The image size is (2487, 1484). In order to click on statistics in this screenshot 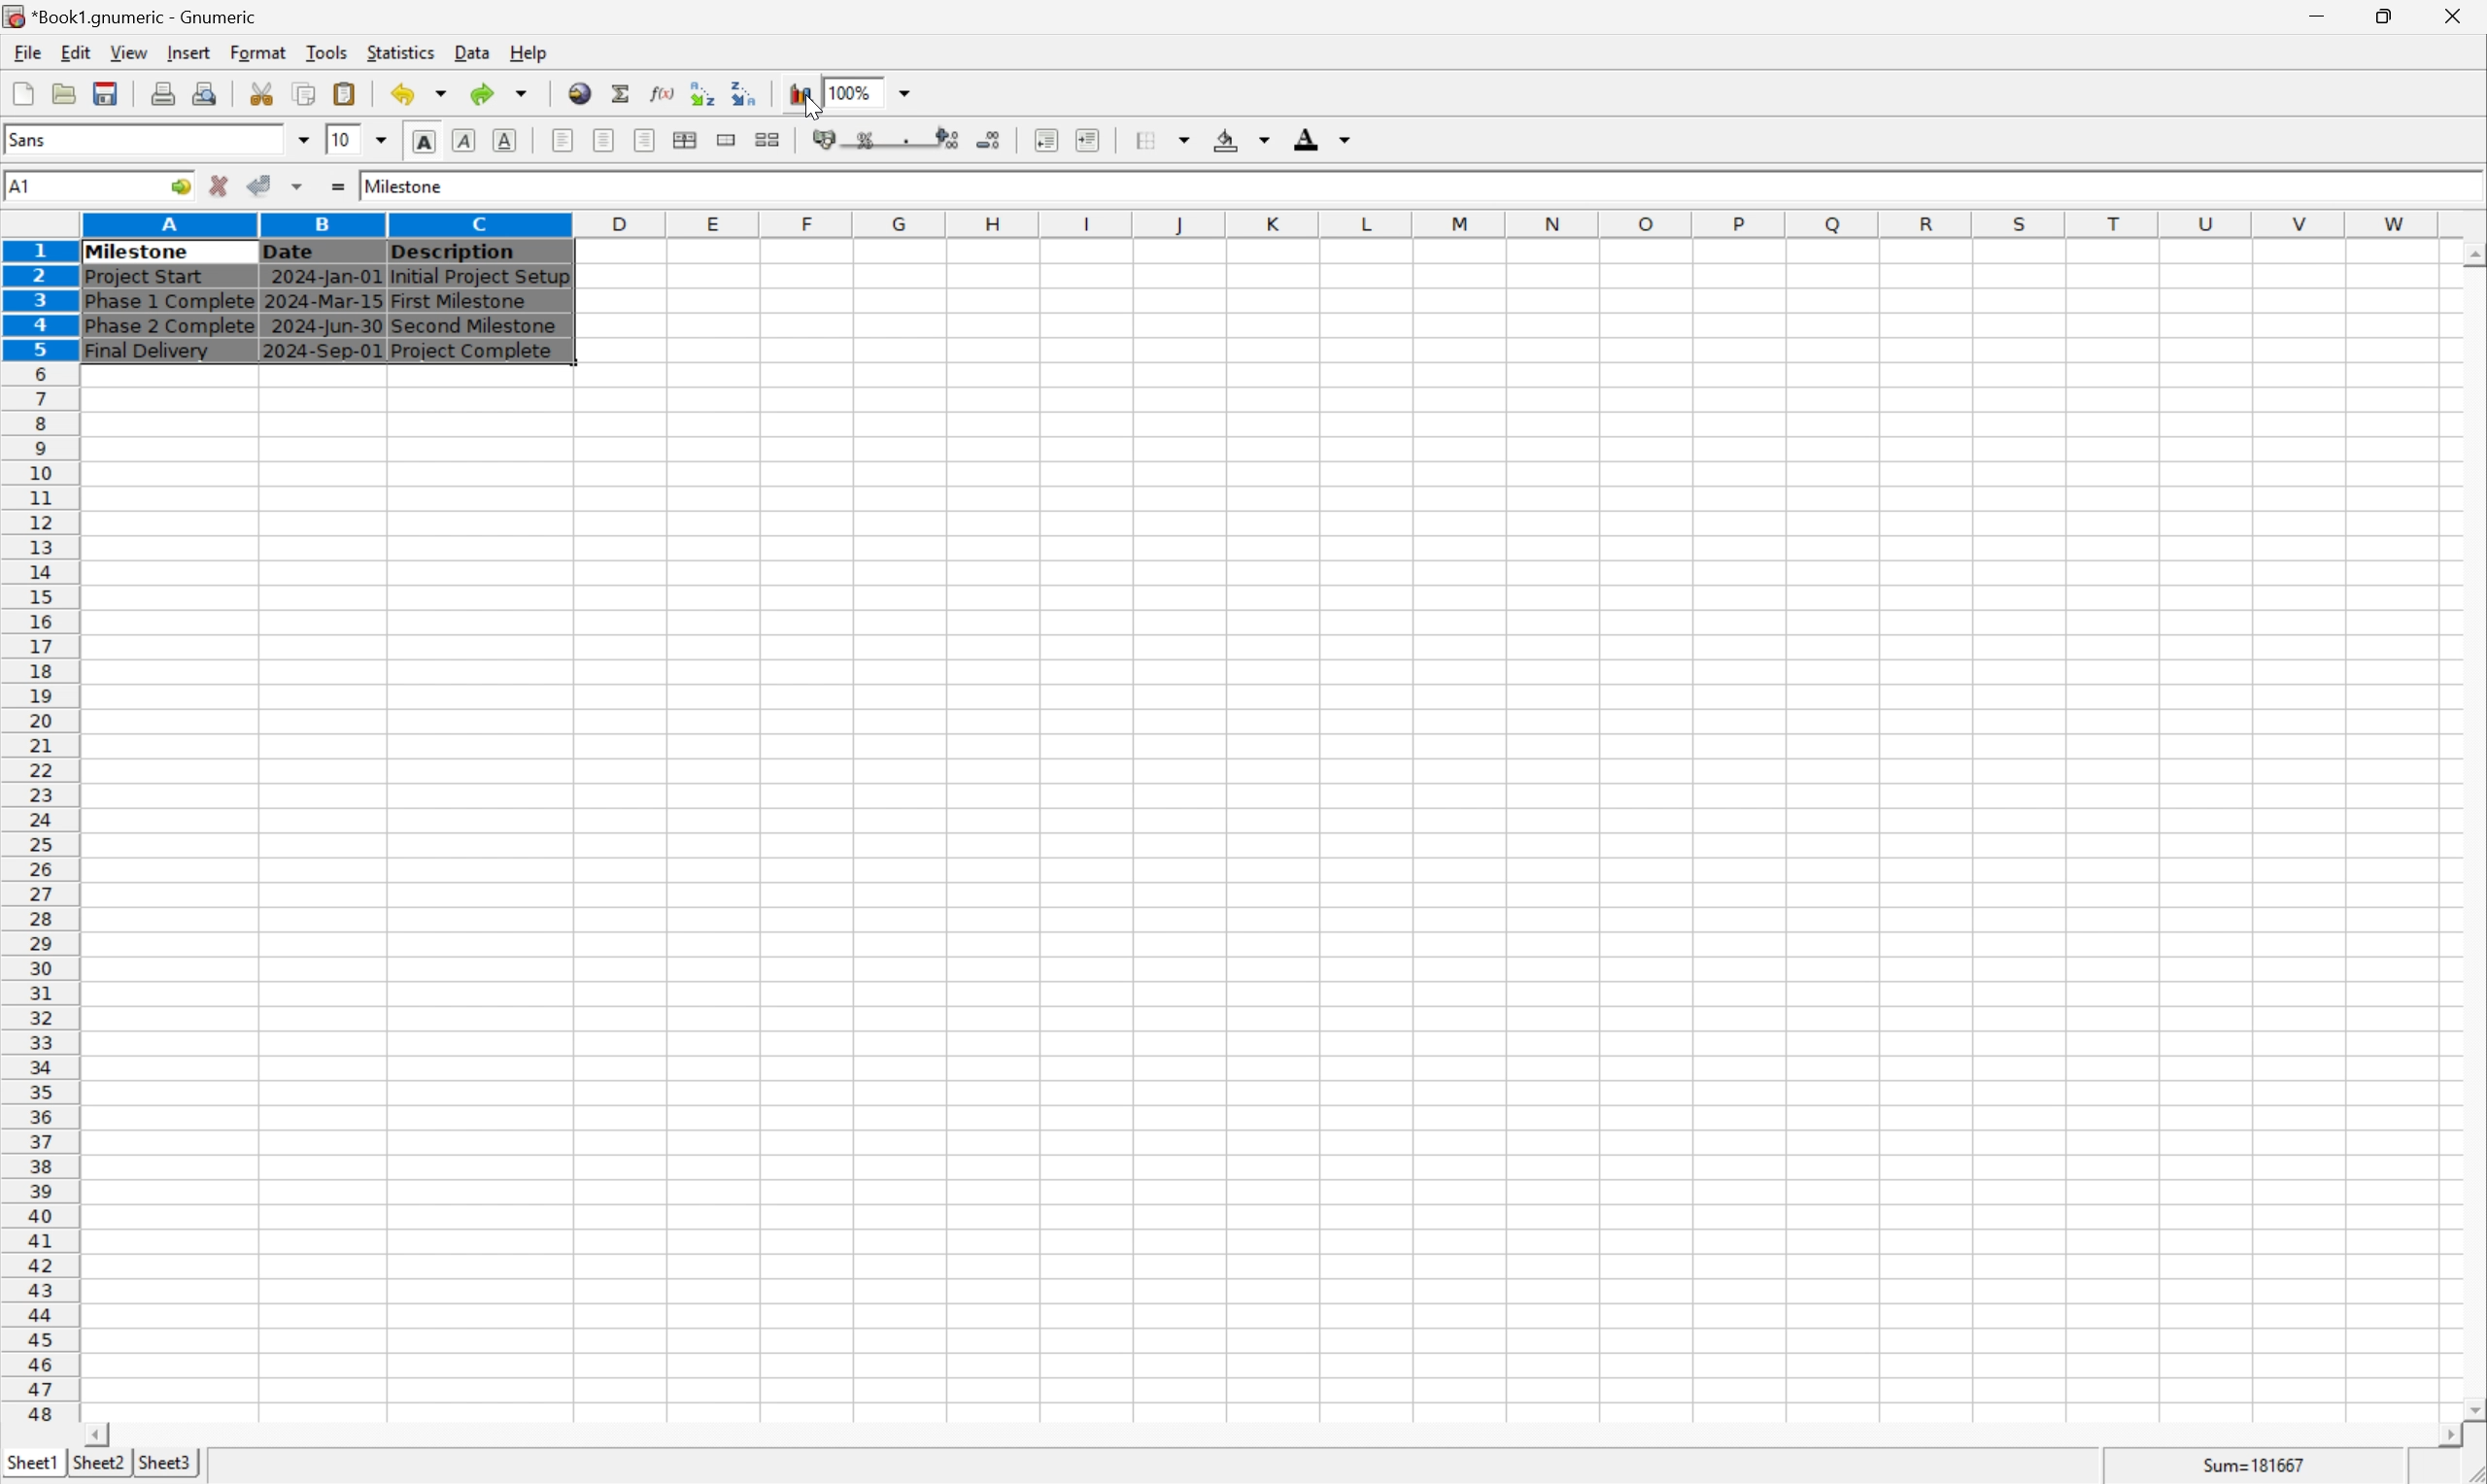, I will do `click(403, 52)`.